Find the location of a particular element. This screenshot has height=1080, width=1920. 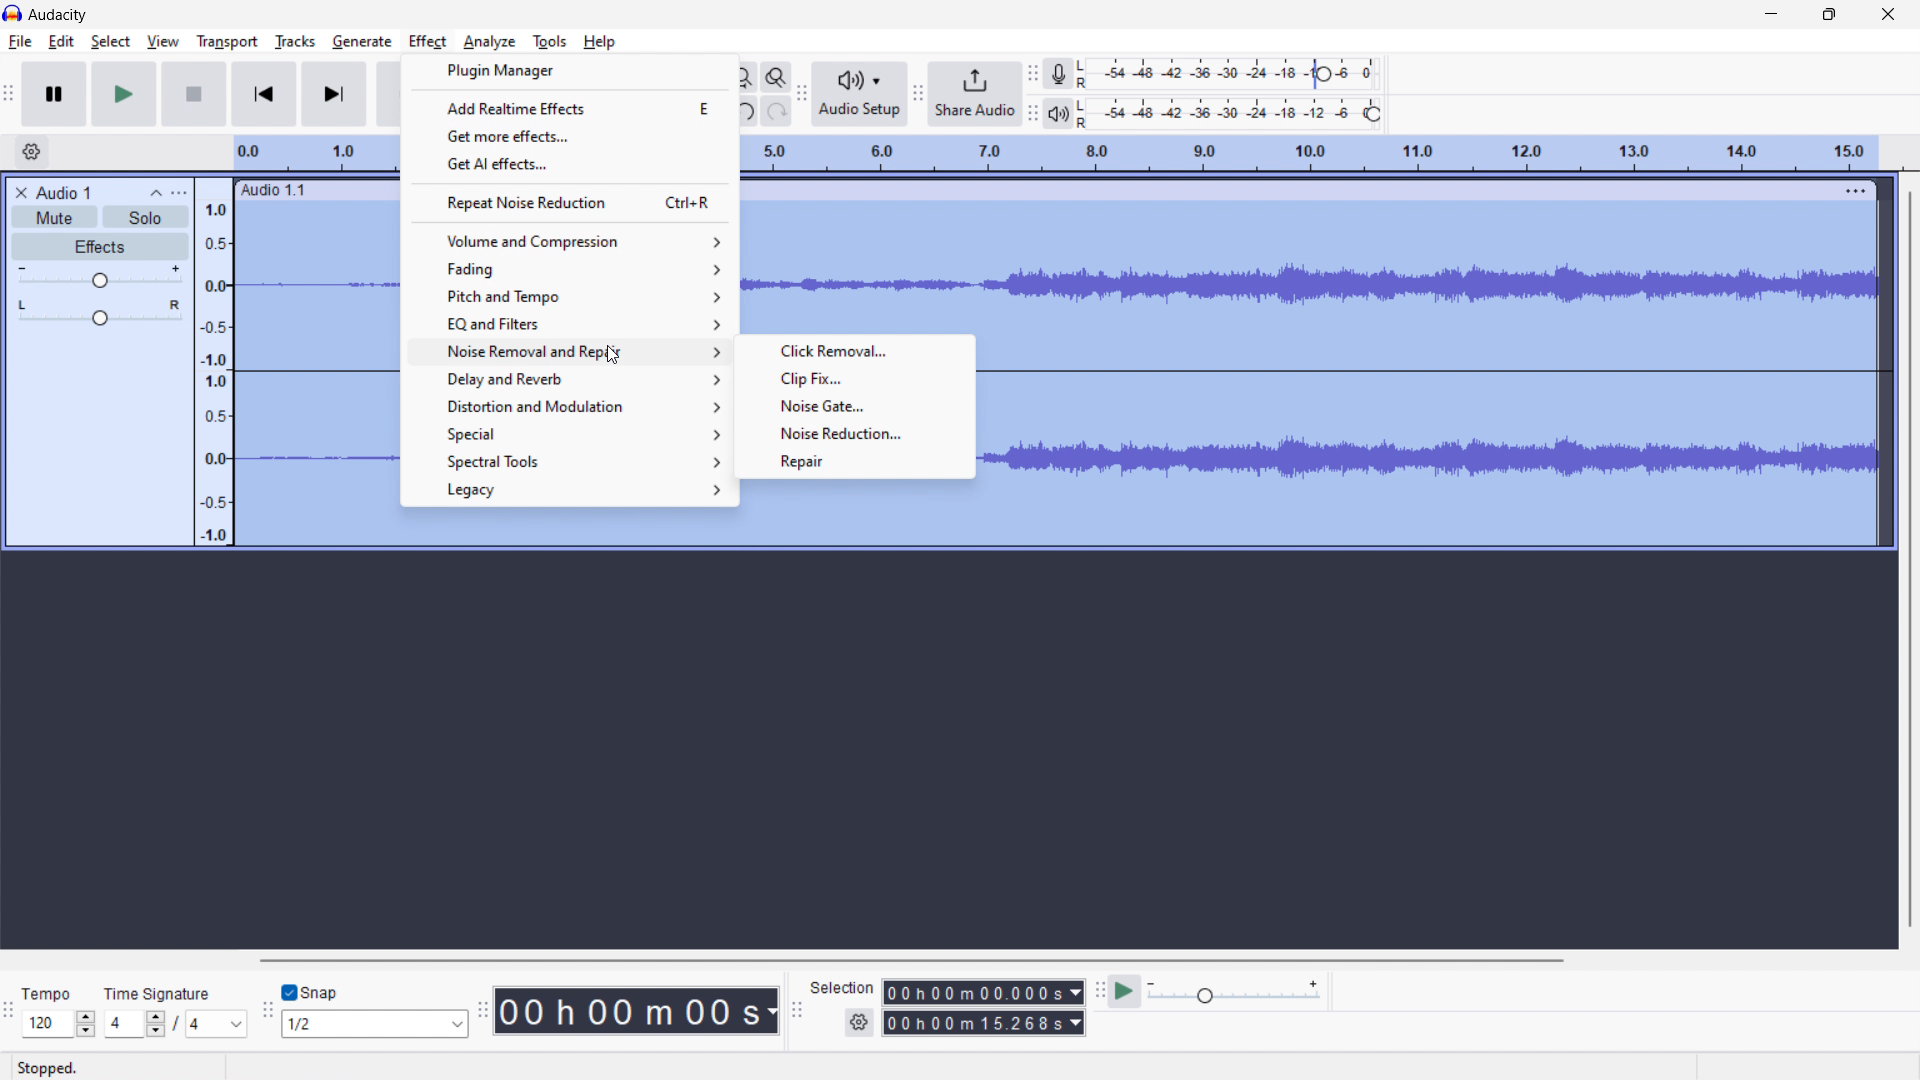

snapping toolbar is located at coordinates (268, 1008).